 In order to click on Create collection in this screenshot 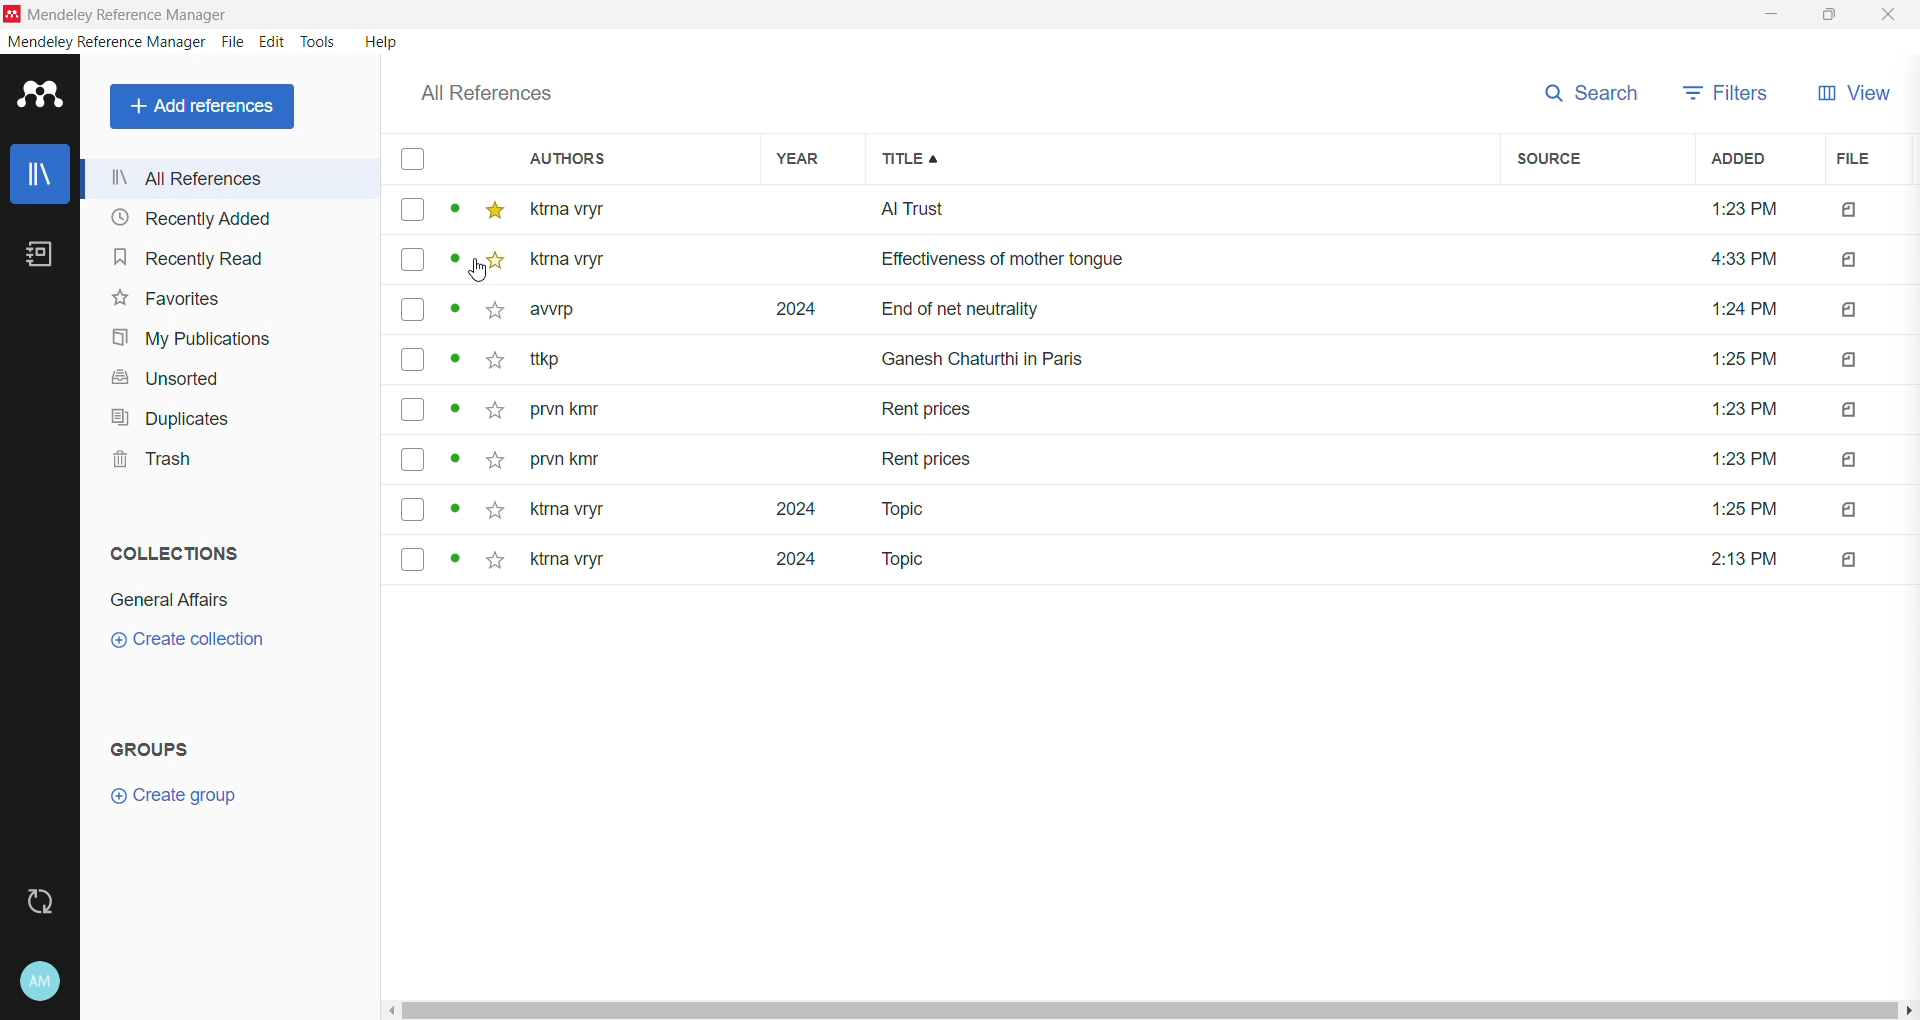, I will do `click(185, 641)`.